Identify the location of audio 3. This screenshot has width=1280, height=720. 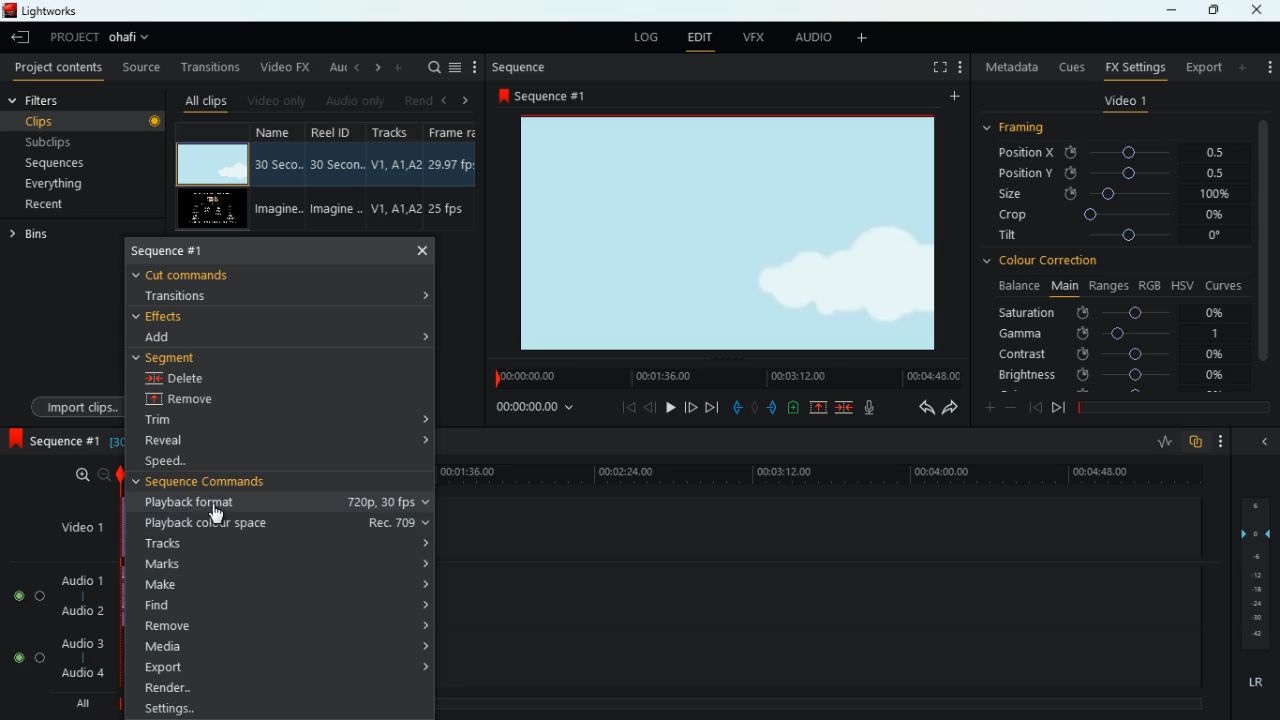
(81, 644).